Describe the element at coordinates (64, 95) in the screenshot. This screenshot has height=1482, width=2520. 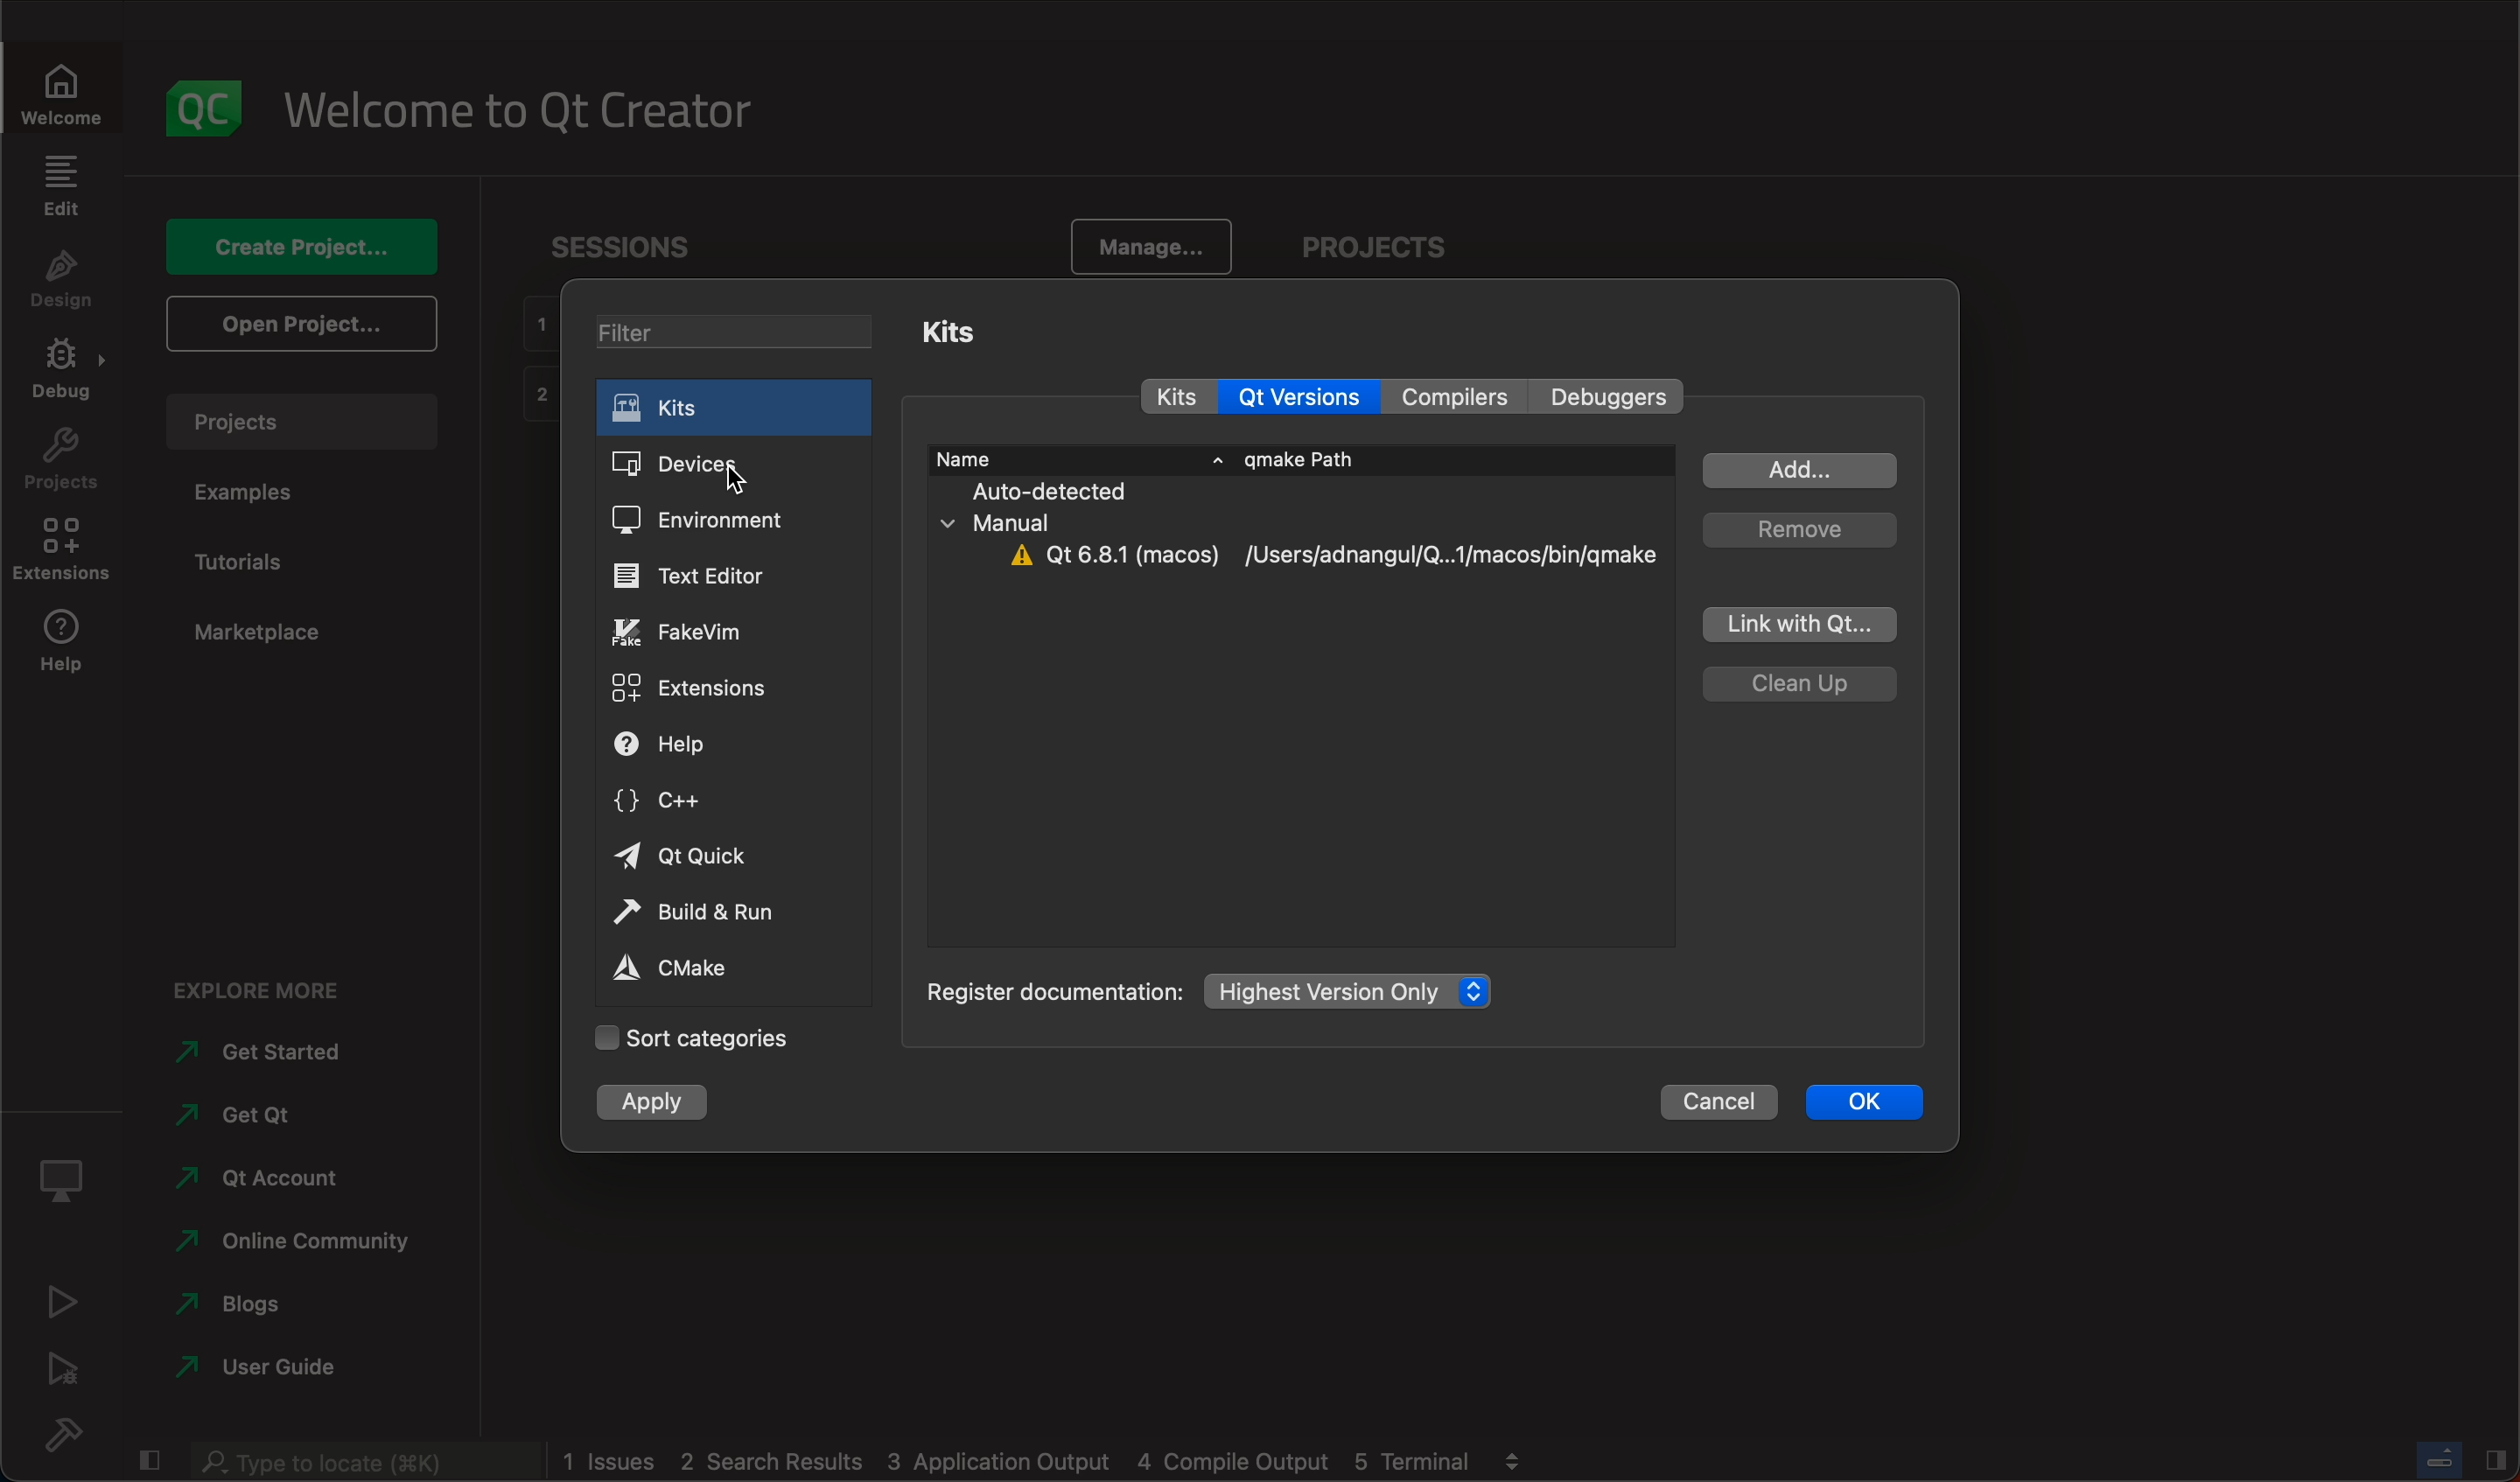
I see `welcome` at that location.